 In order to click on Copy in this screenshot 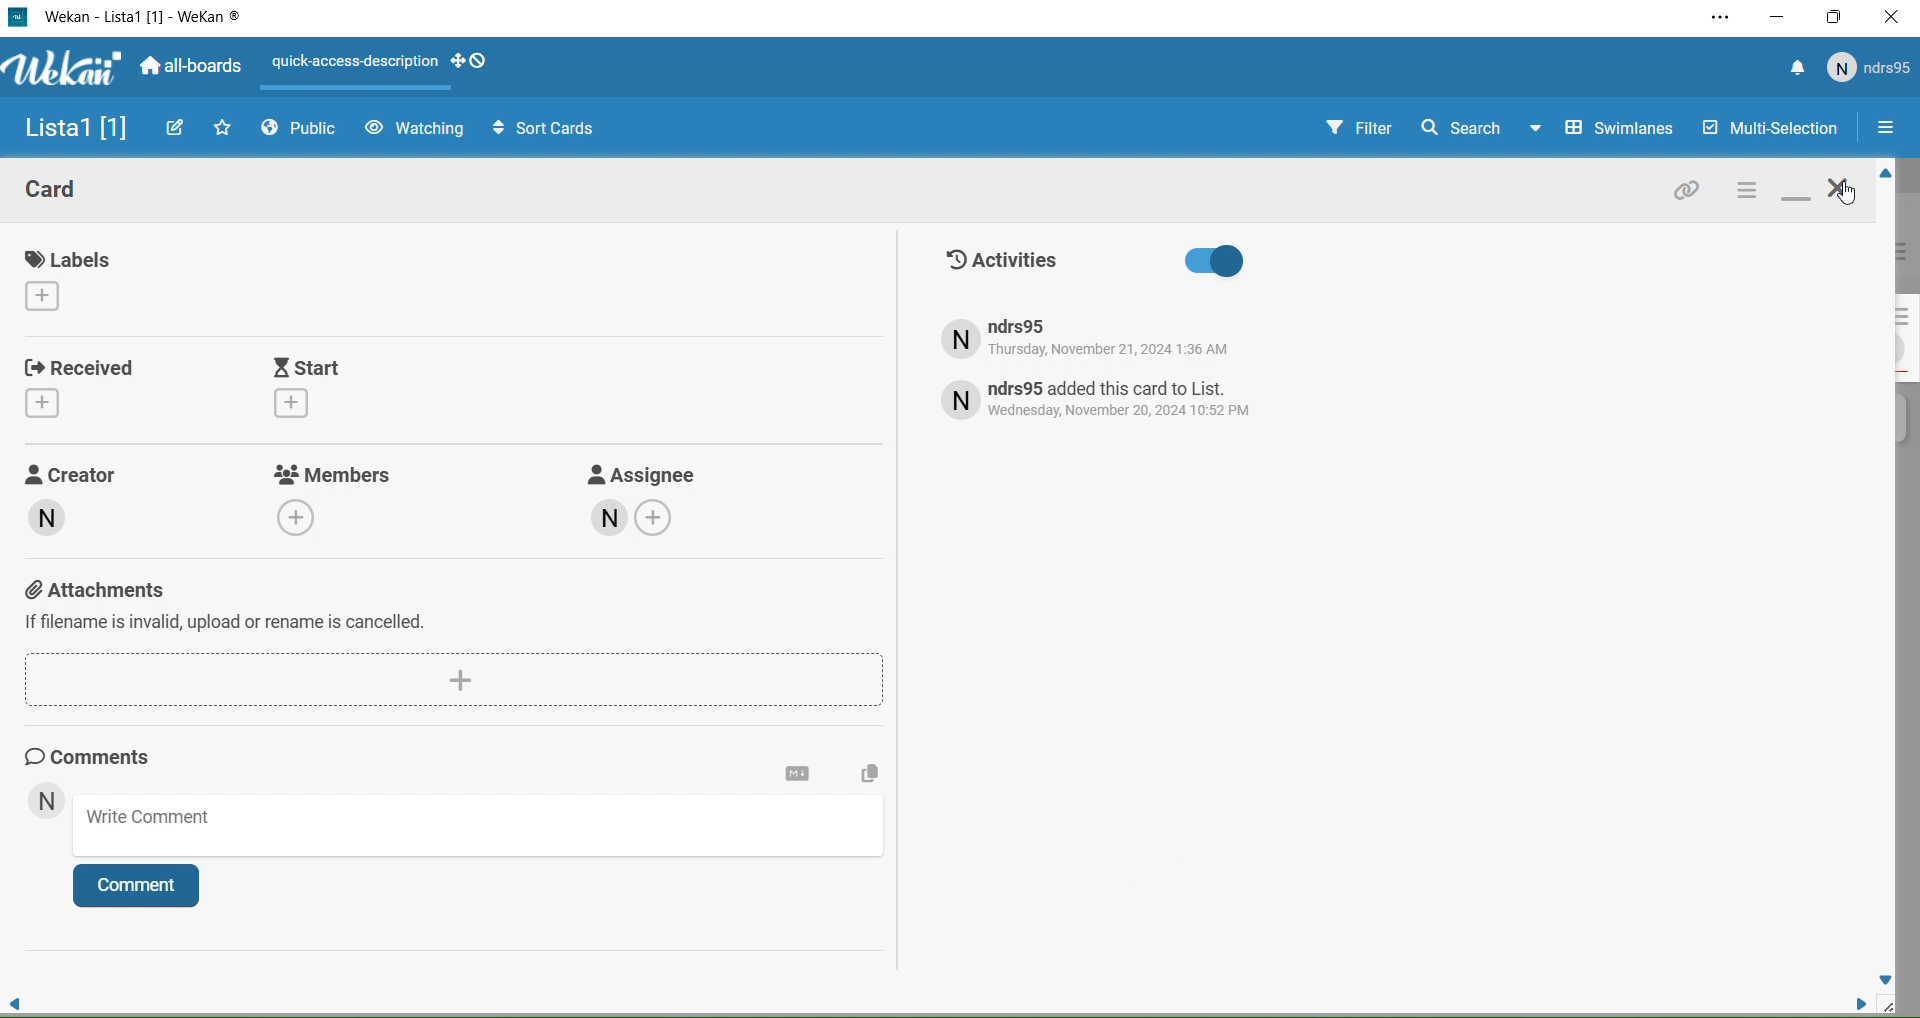, I will do `click(866, 776)`.